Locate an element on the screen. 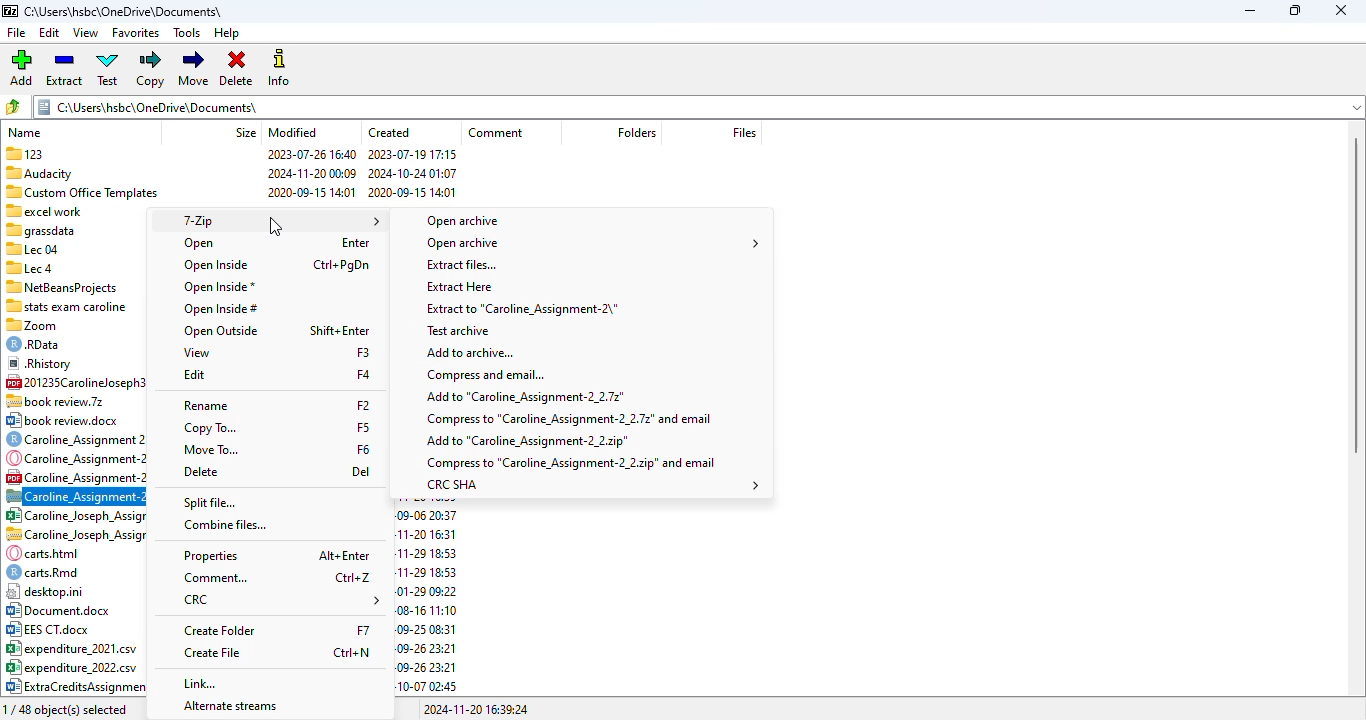 Image resolution: width=1366 pixels, height=720 pixels. ) Caroline_Assignment 2.... 5703 2023-10-06 15:41 2023-09-26 23:53 is located at coordinates (77, 439).